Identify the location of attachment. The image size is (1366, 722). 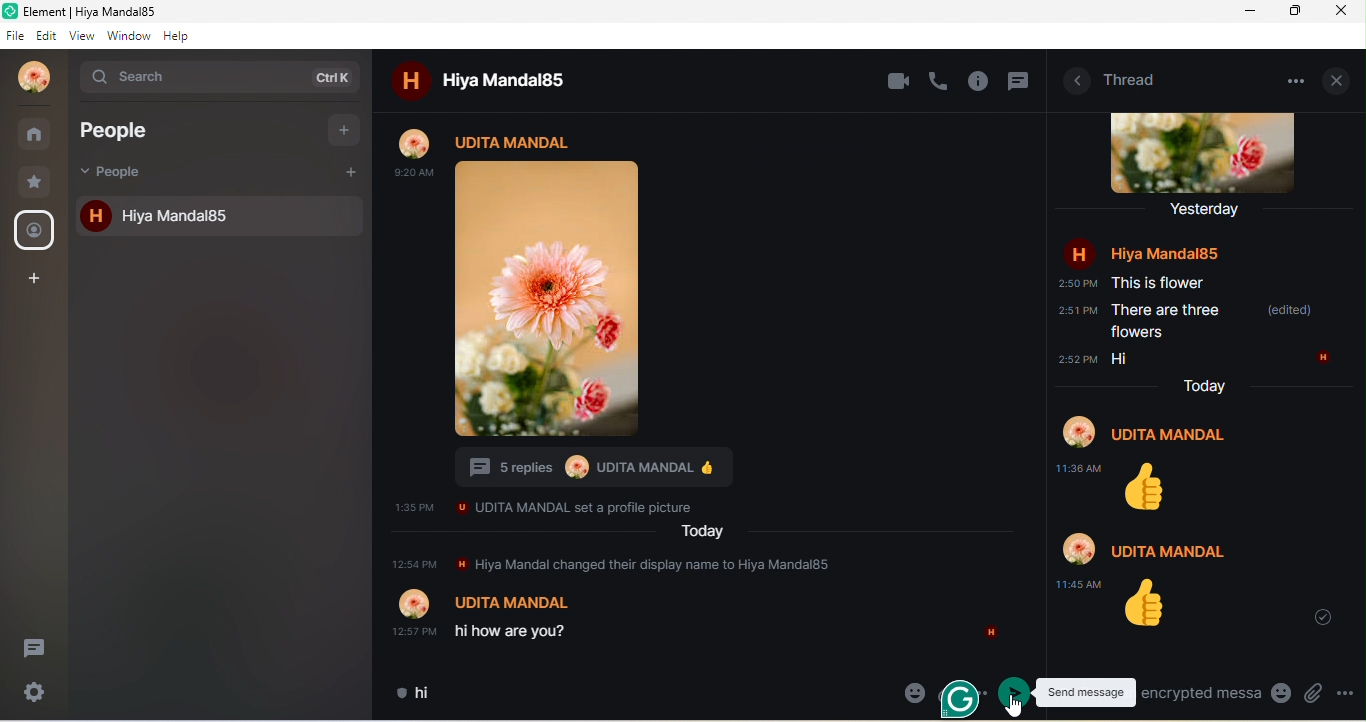
(1313, 693).